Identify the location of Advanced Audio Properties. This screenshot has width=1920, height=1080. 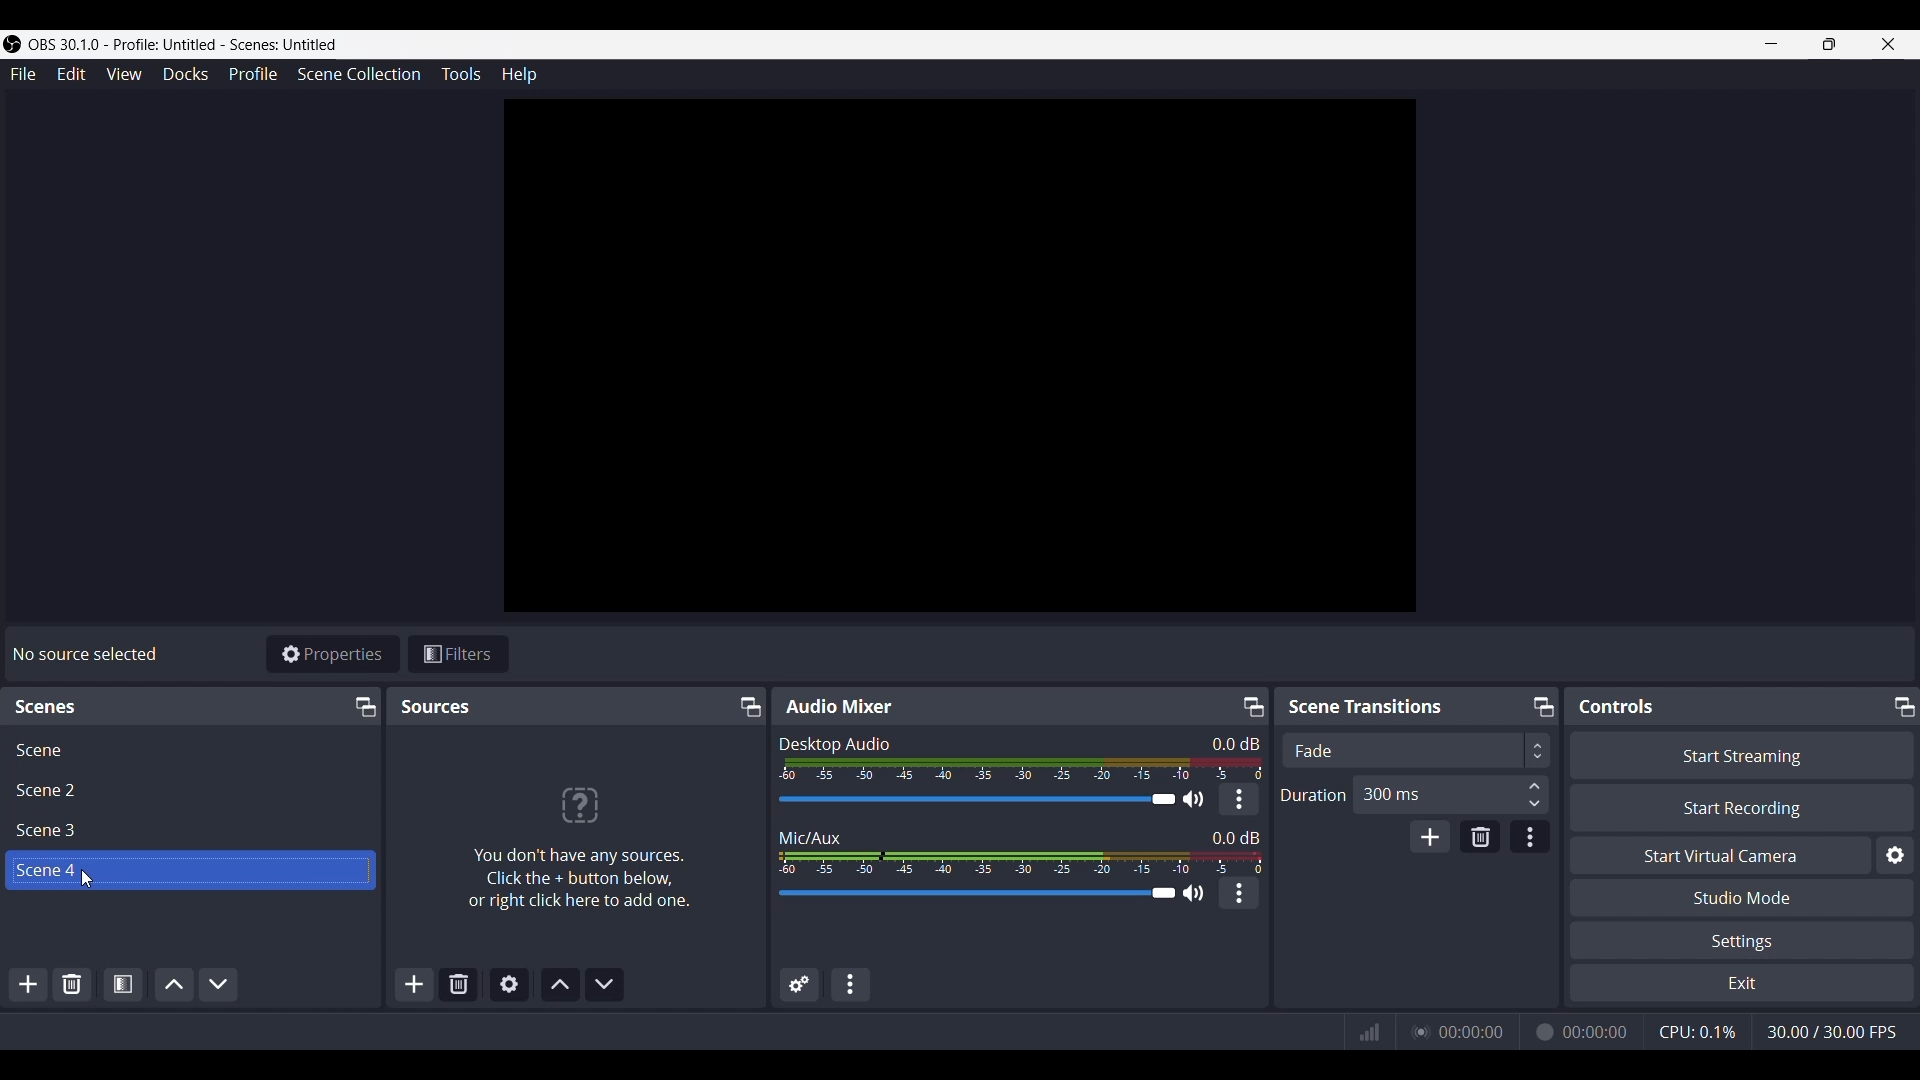
(799, 986).